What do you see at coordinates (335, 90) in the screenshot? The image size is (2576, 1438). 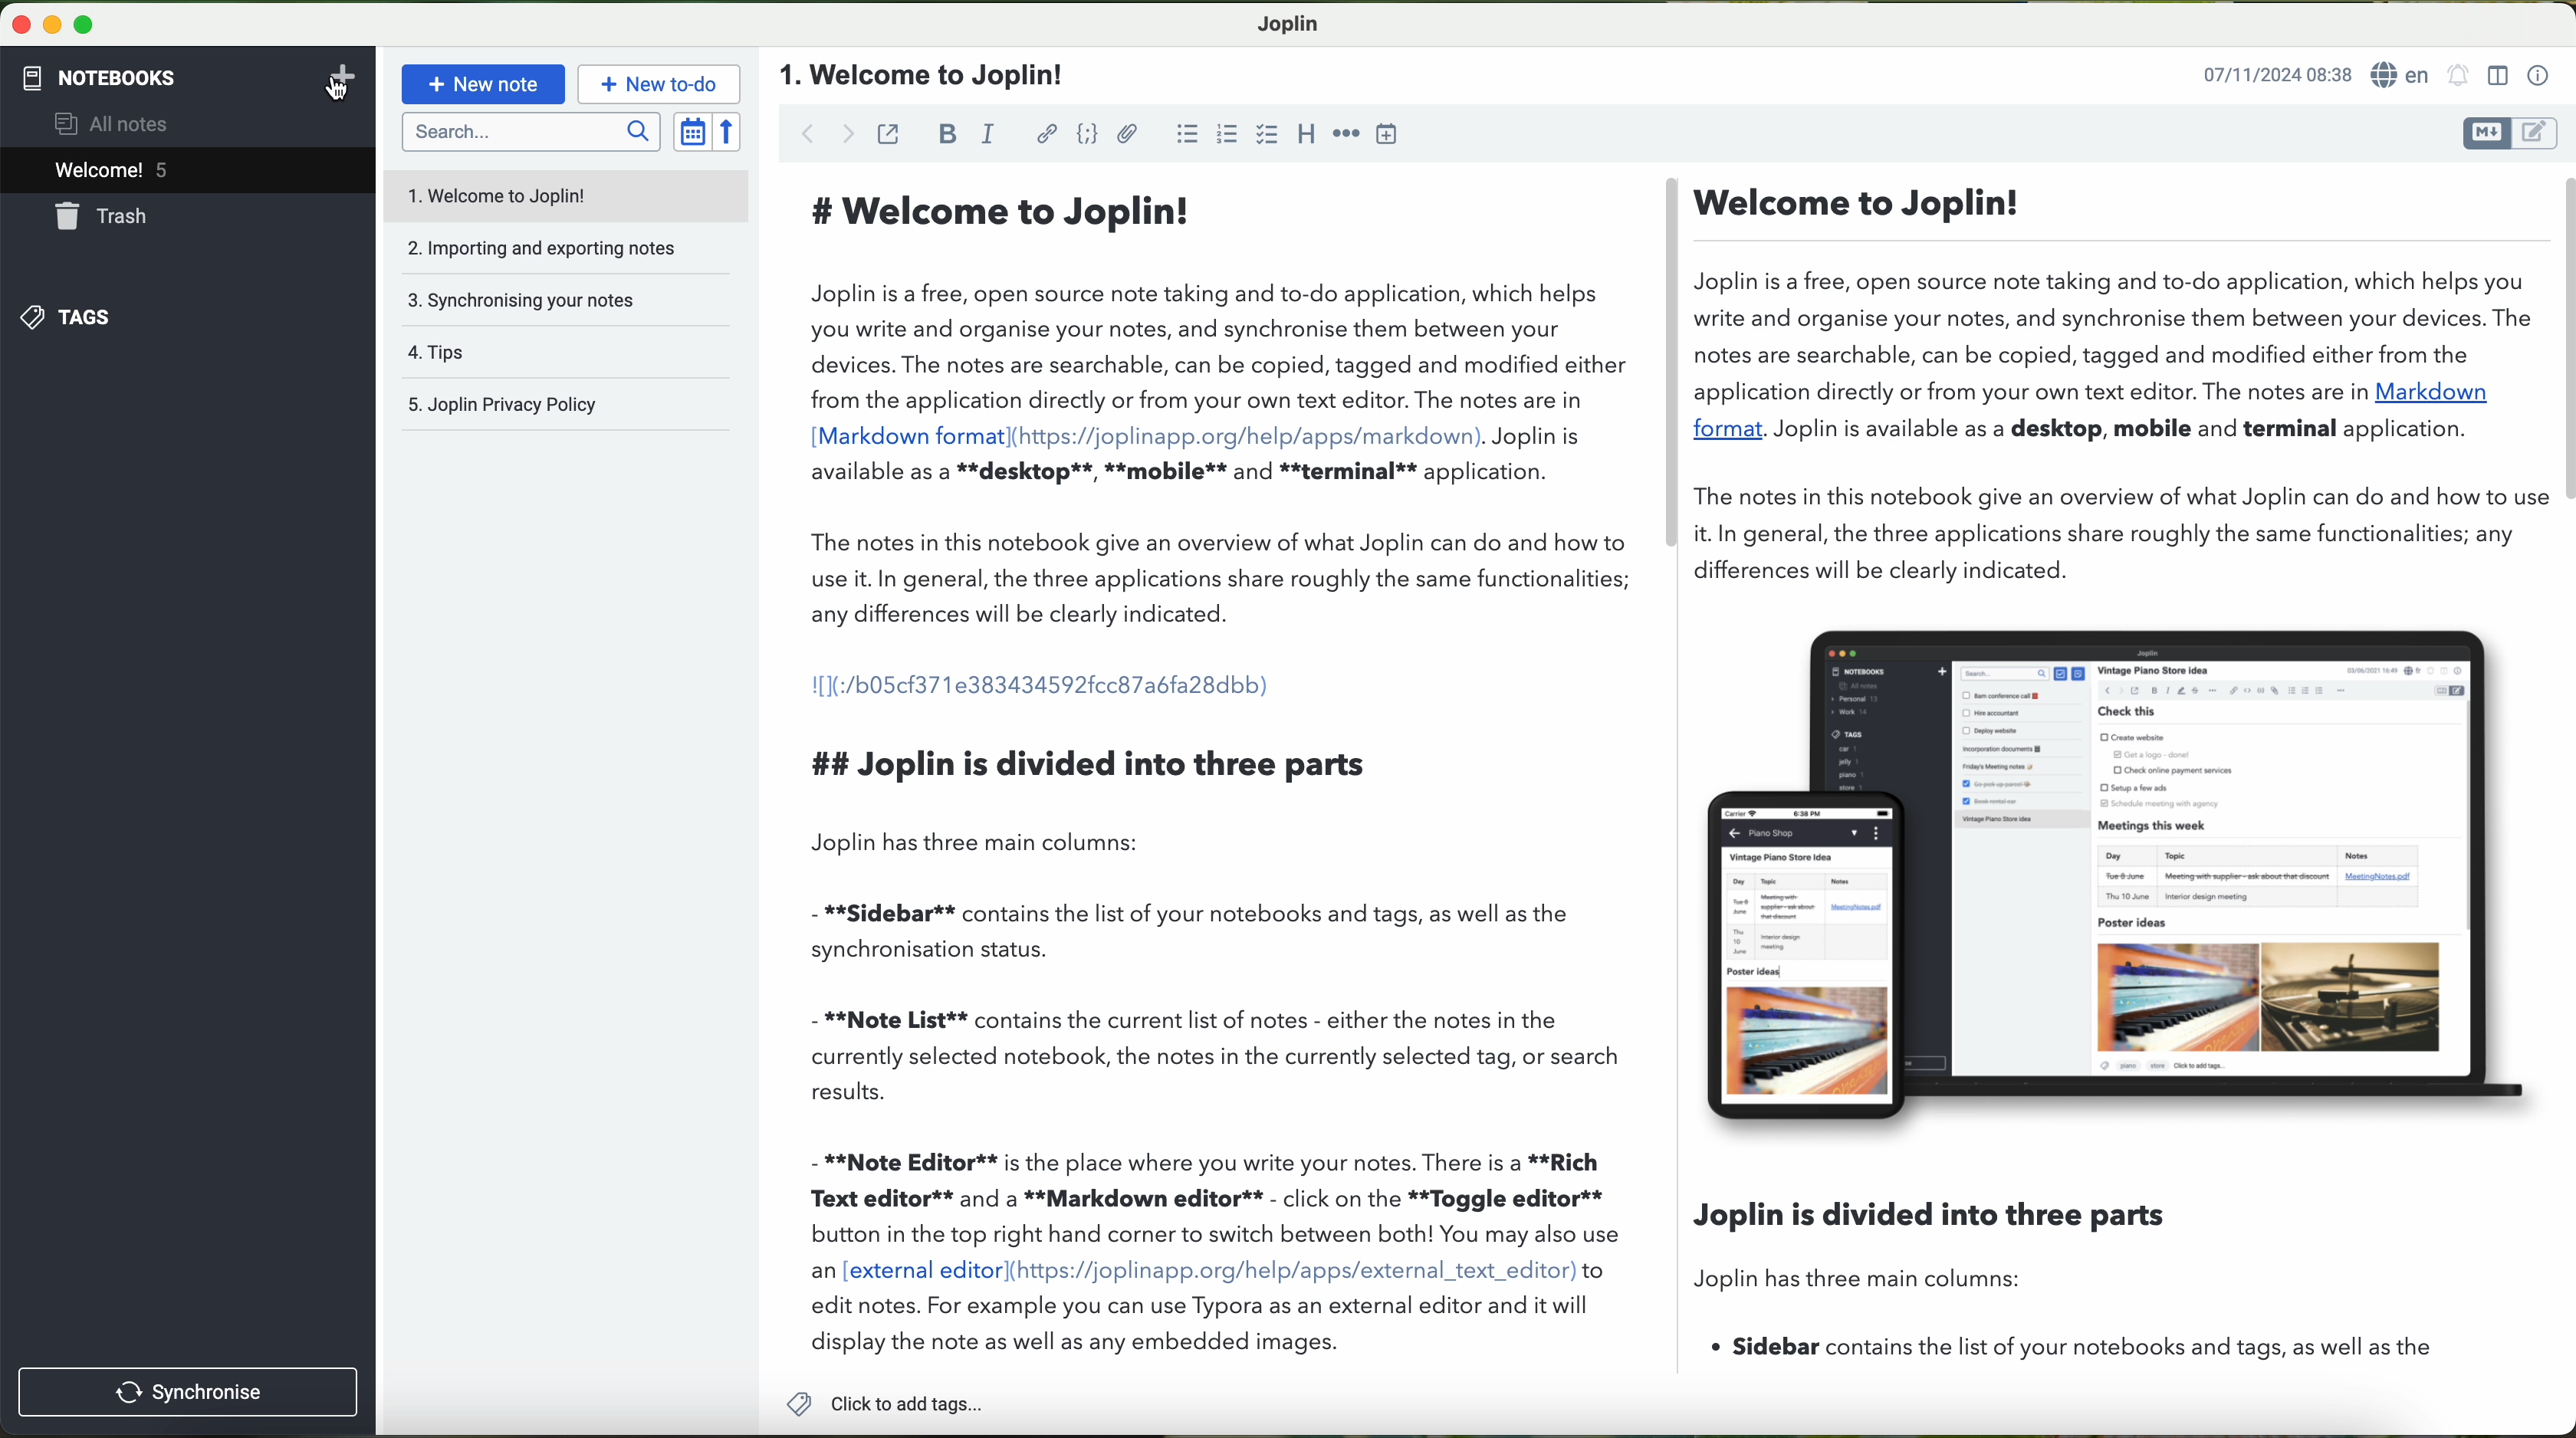 I see `cursor` at bounding box center [335, 90].